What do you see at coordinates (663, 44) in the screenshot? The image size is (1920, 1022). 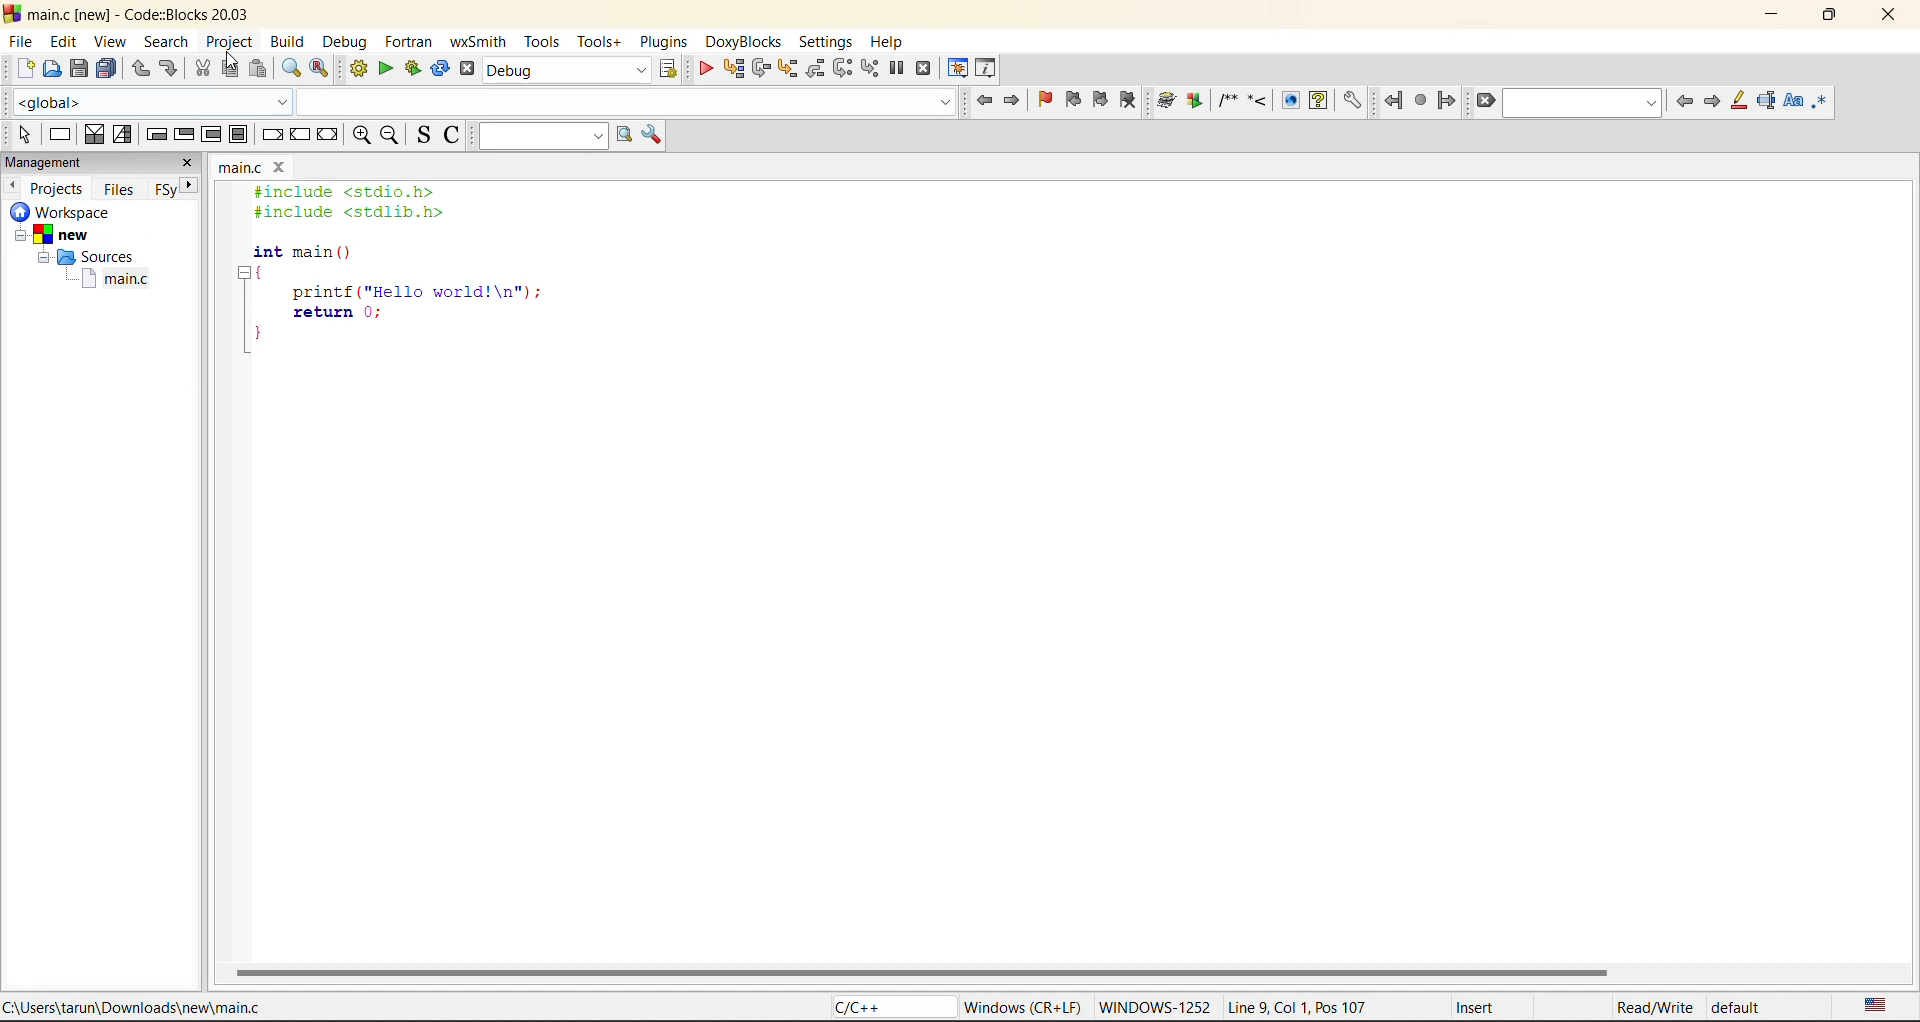 I see `plugins` at bounding box center [663, 44].